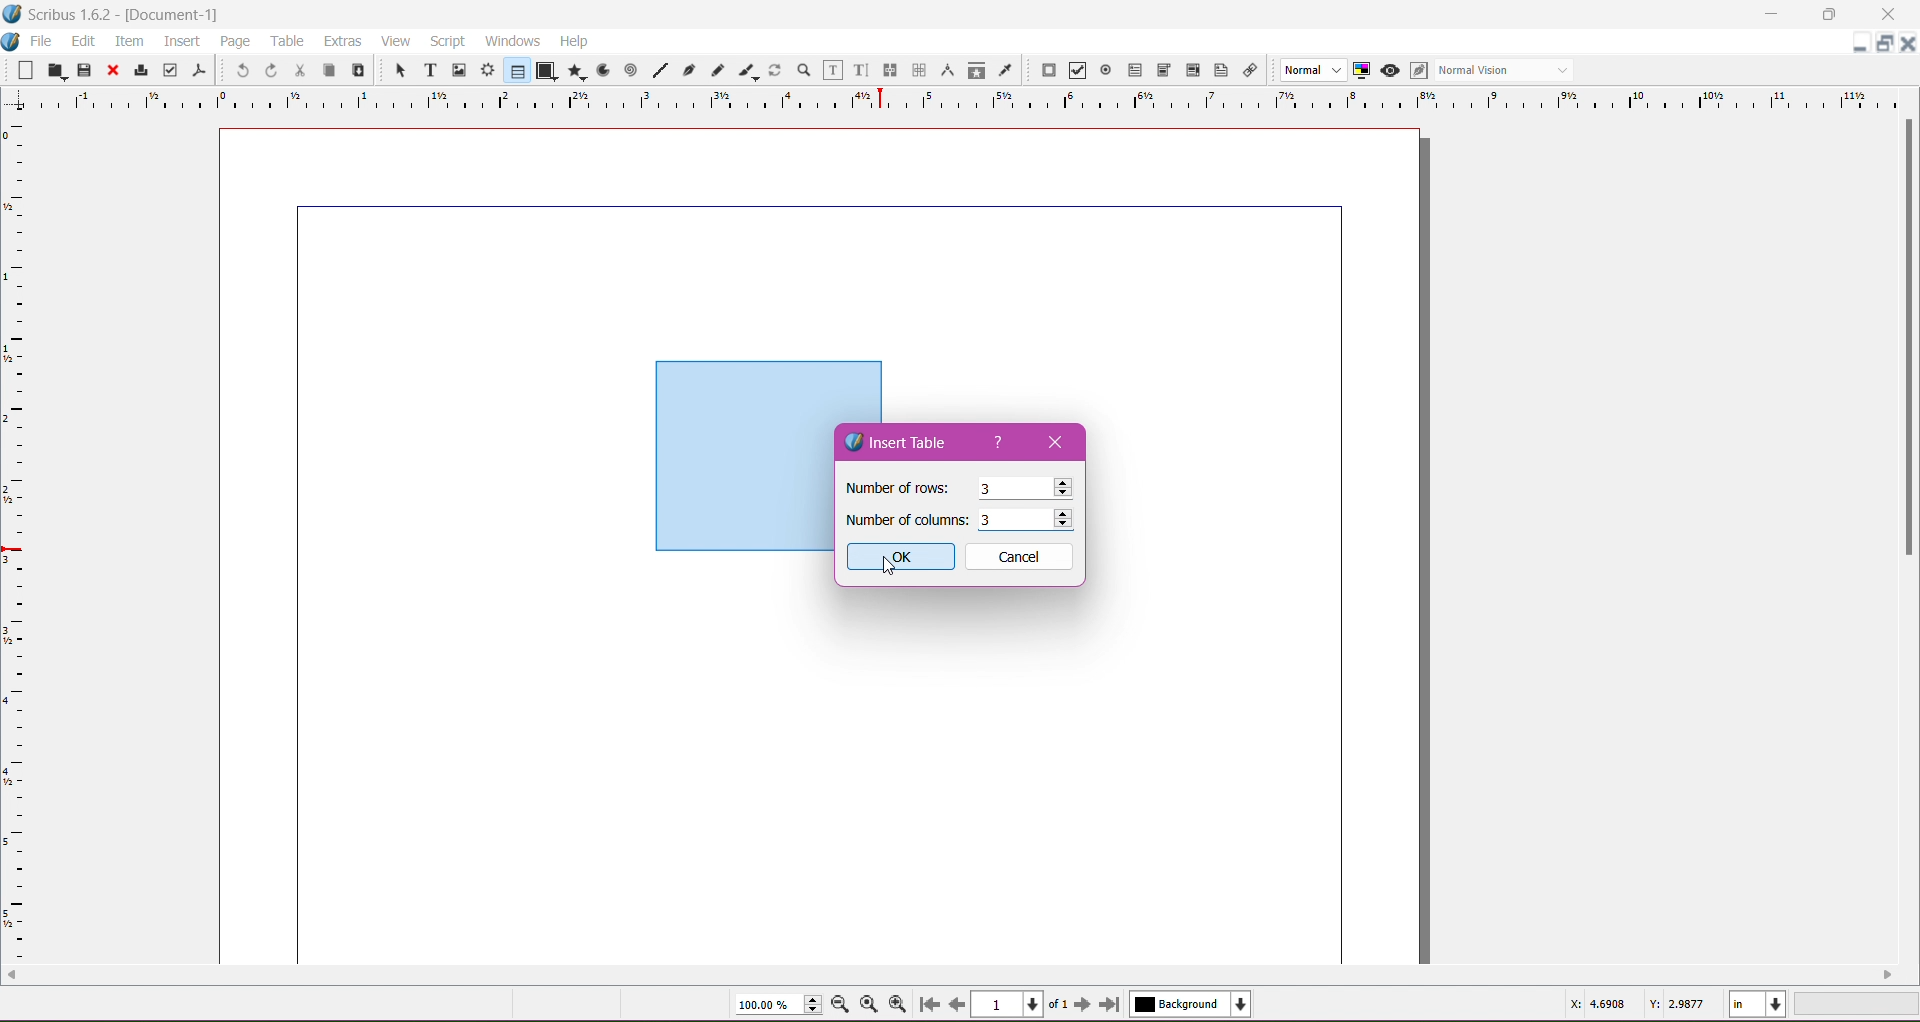 This screenshot has width=1920, height=1022. Describe the element at coordinates (516, 70) in the screenshot. I see `Tables` at that location.